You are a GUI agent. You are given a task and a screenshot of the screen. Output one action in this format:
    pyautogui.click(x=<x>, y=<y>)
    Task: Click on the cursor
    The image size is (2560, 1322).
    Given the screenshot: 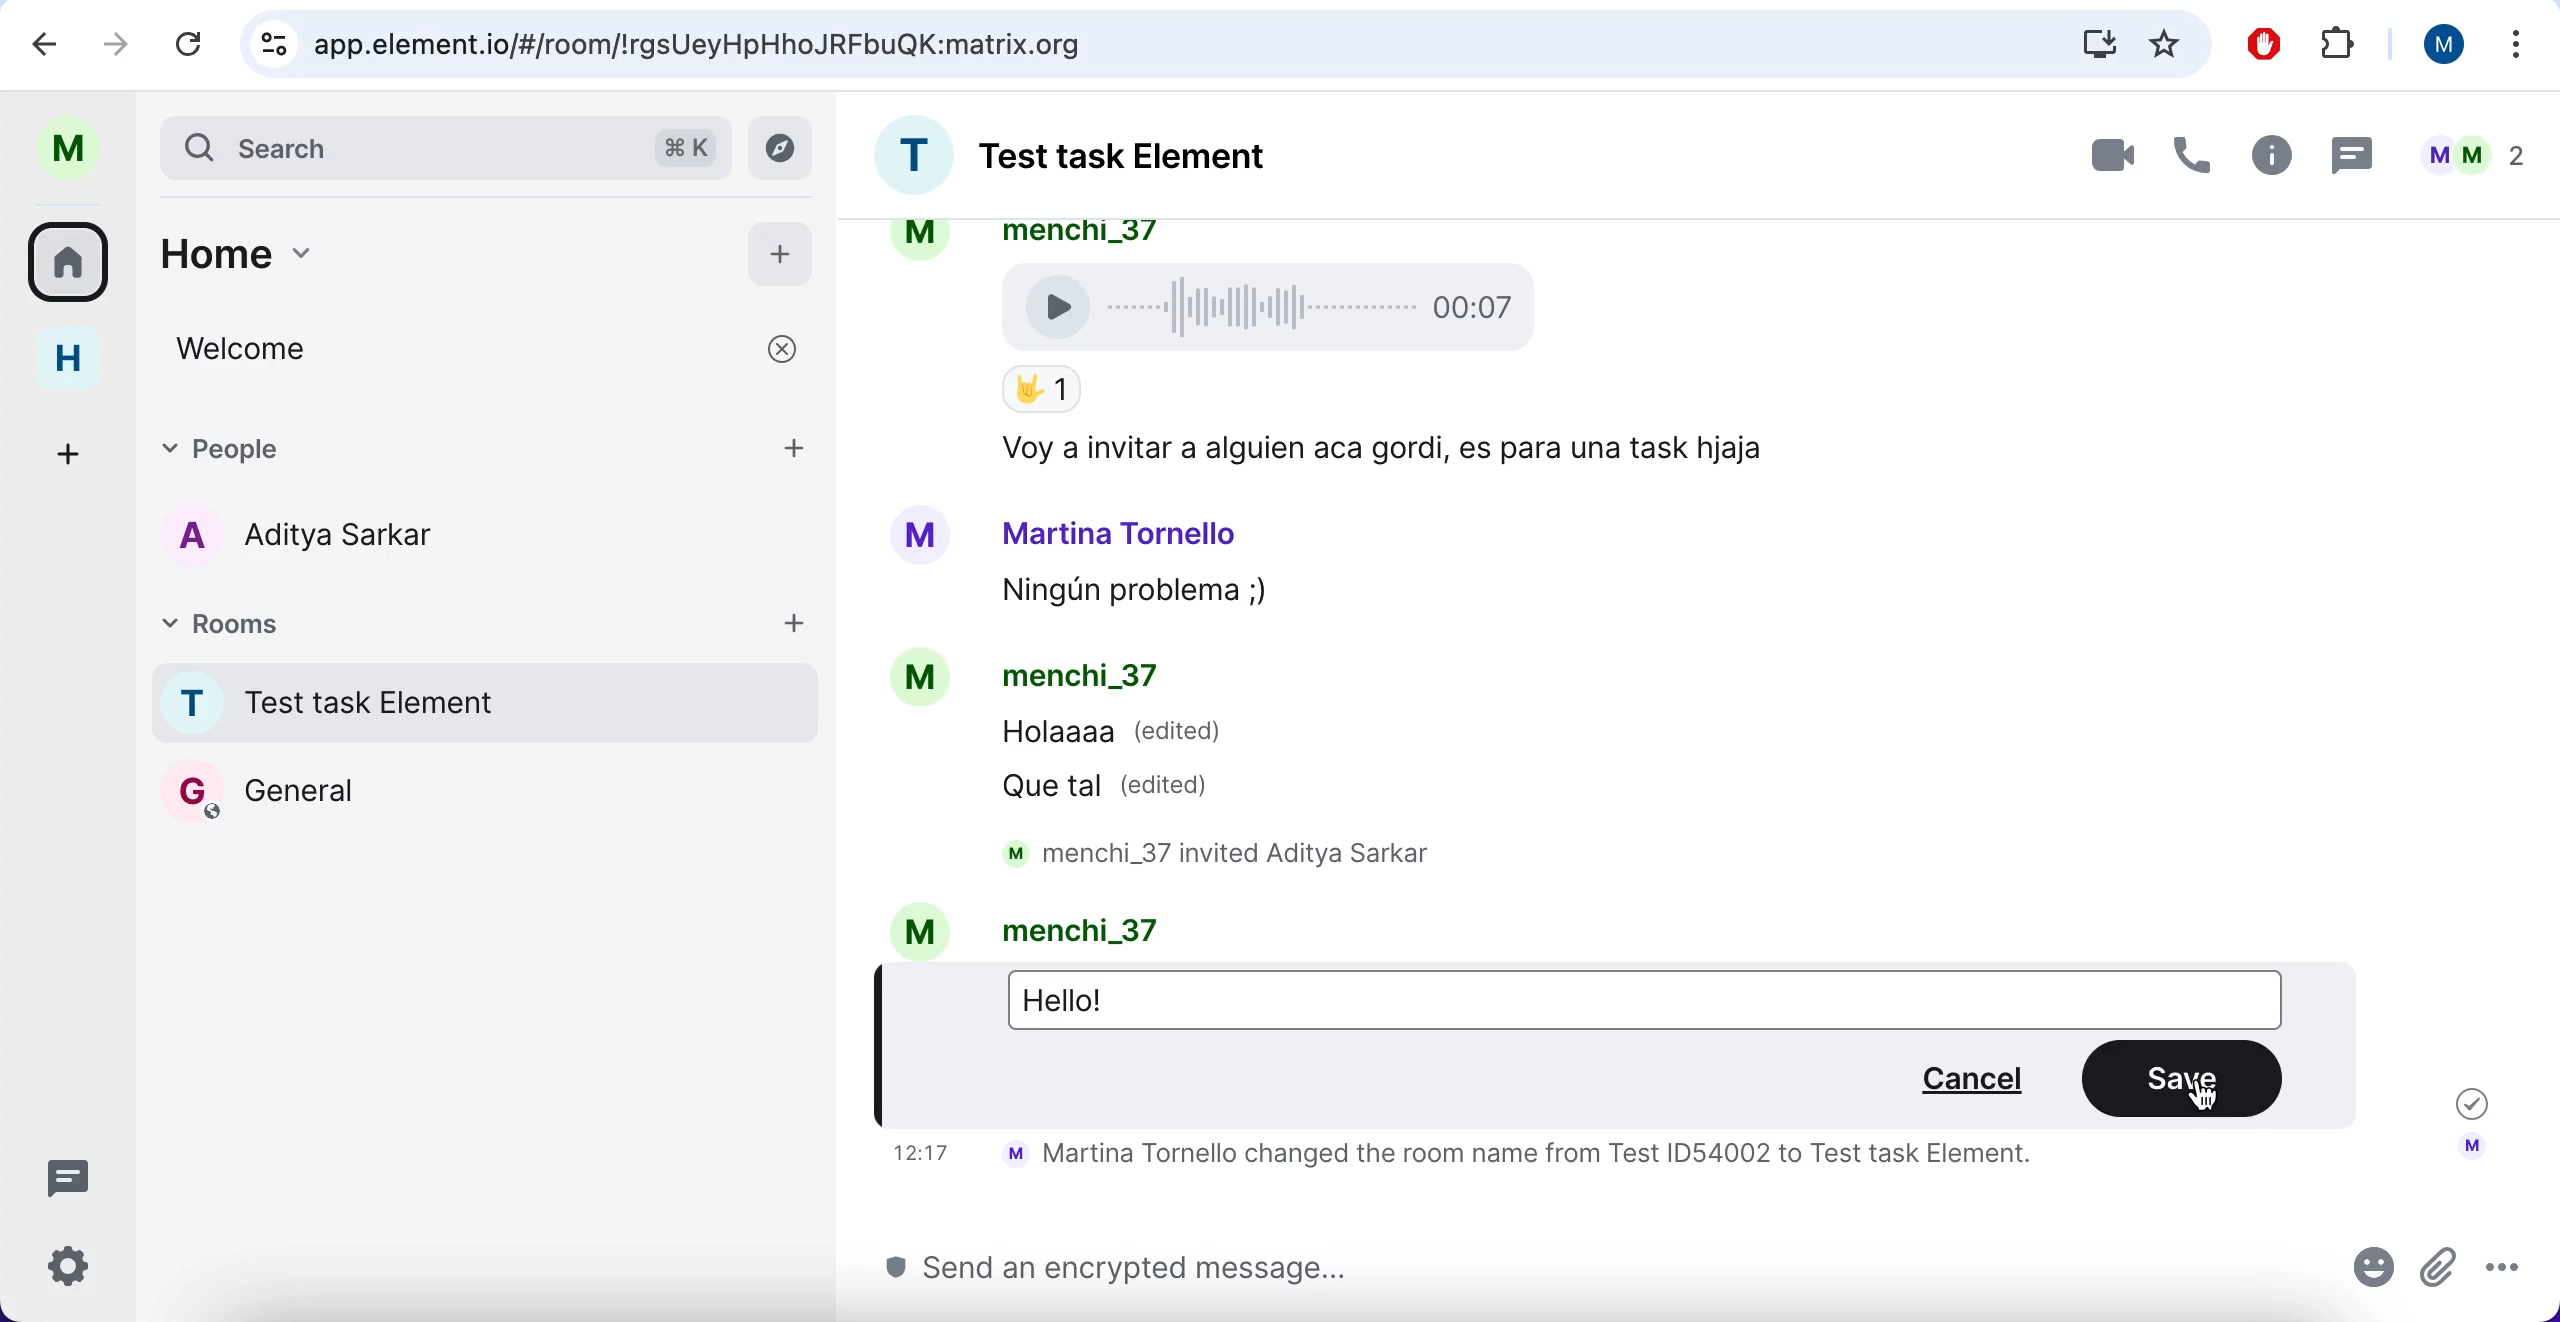 What is the action you would take?
    pyautogui.click(x=2205, y=1096)
    